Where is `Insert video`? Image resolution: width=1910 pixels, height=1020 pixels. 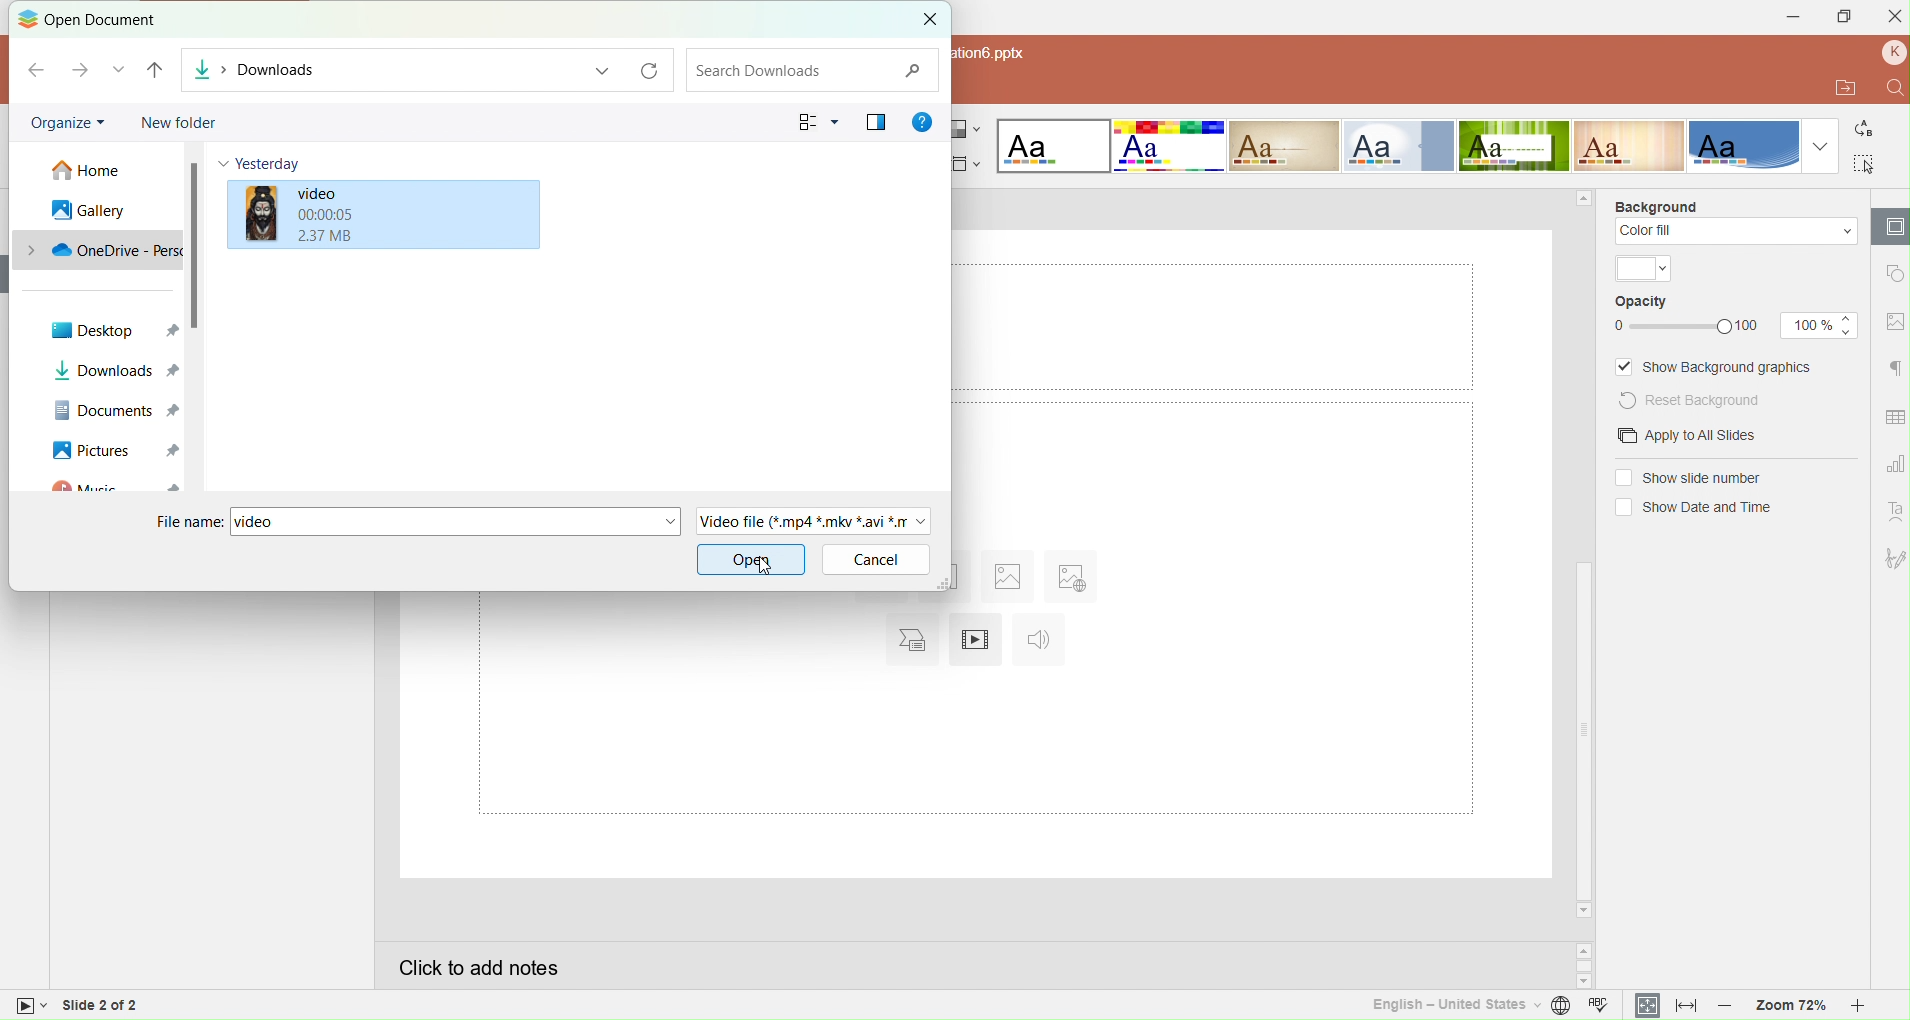 Insert video is located at coordinates (975, 642).